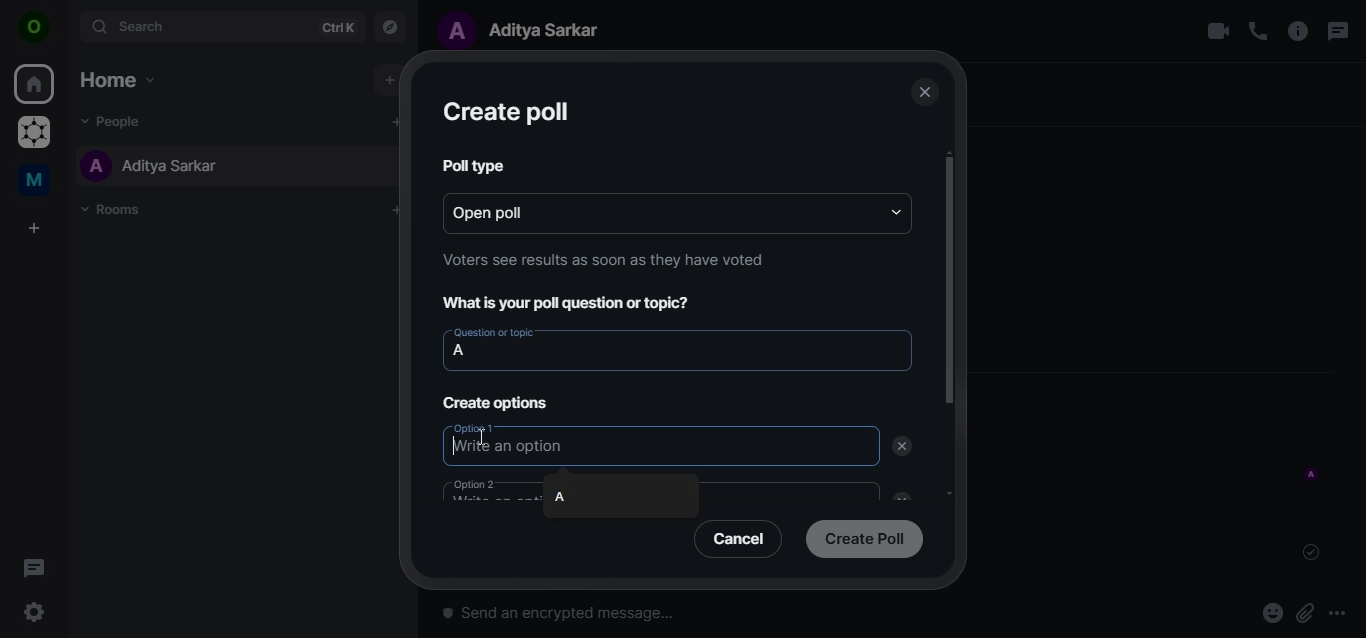 The width and height of the screenshot is (1366, 638). What do you see at coordinates (902, 447) in the screenshot?
I see `delete` at bounding box center [902, 447].